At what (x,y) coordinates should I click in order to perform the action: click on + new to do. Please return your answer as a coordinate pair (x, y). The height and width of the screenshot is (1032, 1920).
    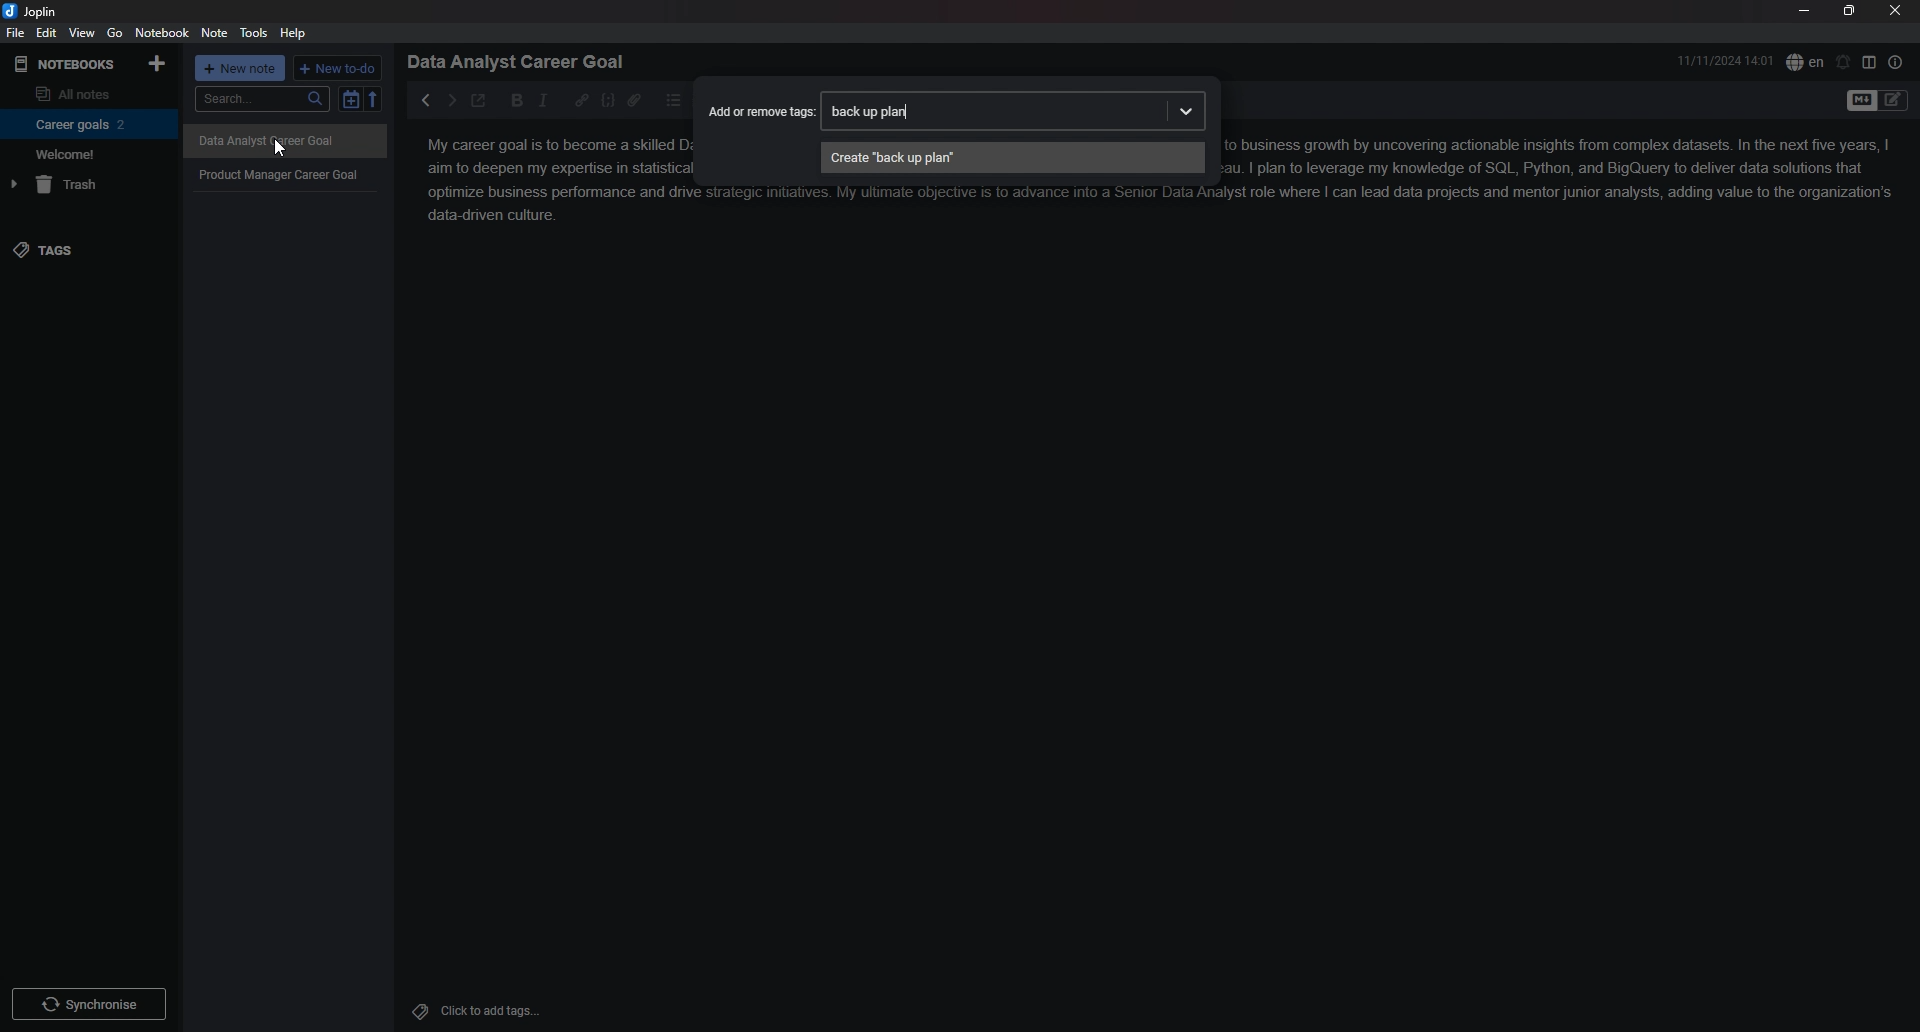
    Looking at the image, I should click on (336, 68).